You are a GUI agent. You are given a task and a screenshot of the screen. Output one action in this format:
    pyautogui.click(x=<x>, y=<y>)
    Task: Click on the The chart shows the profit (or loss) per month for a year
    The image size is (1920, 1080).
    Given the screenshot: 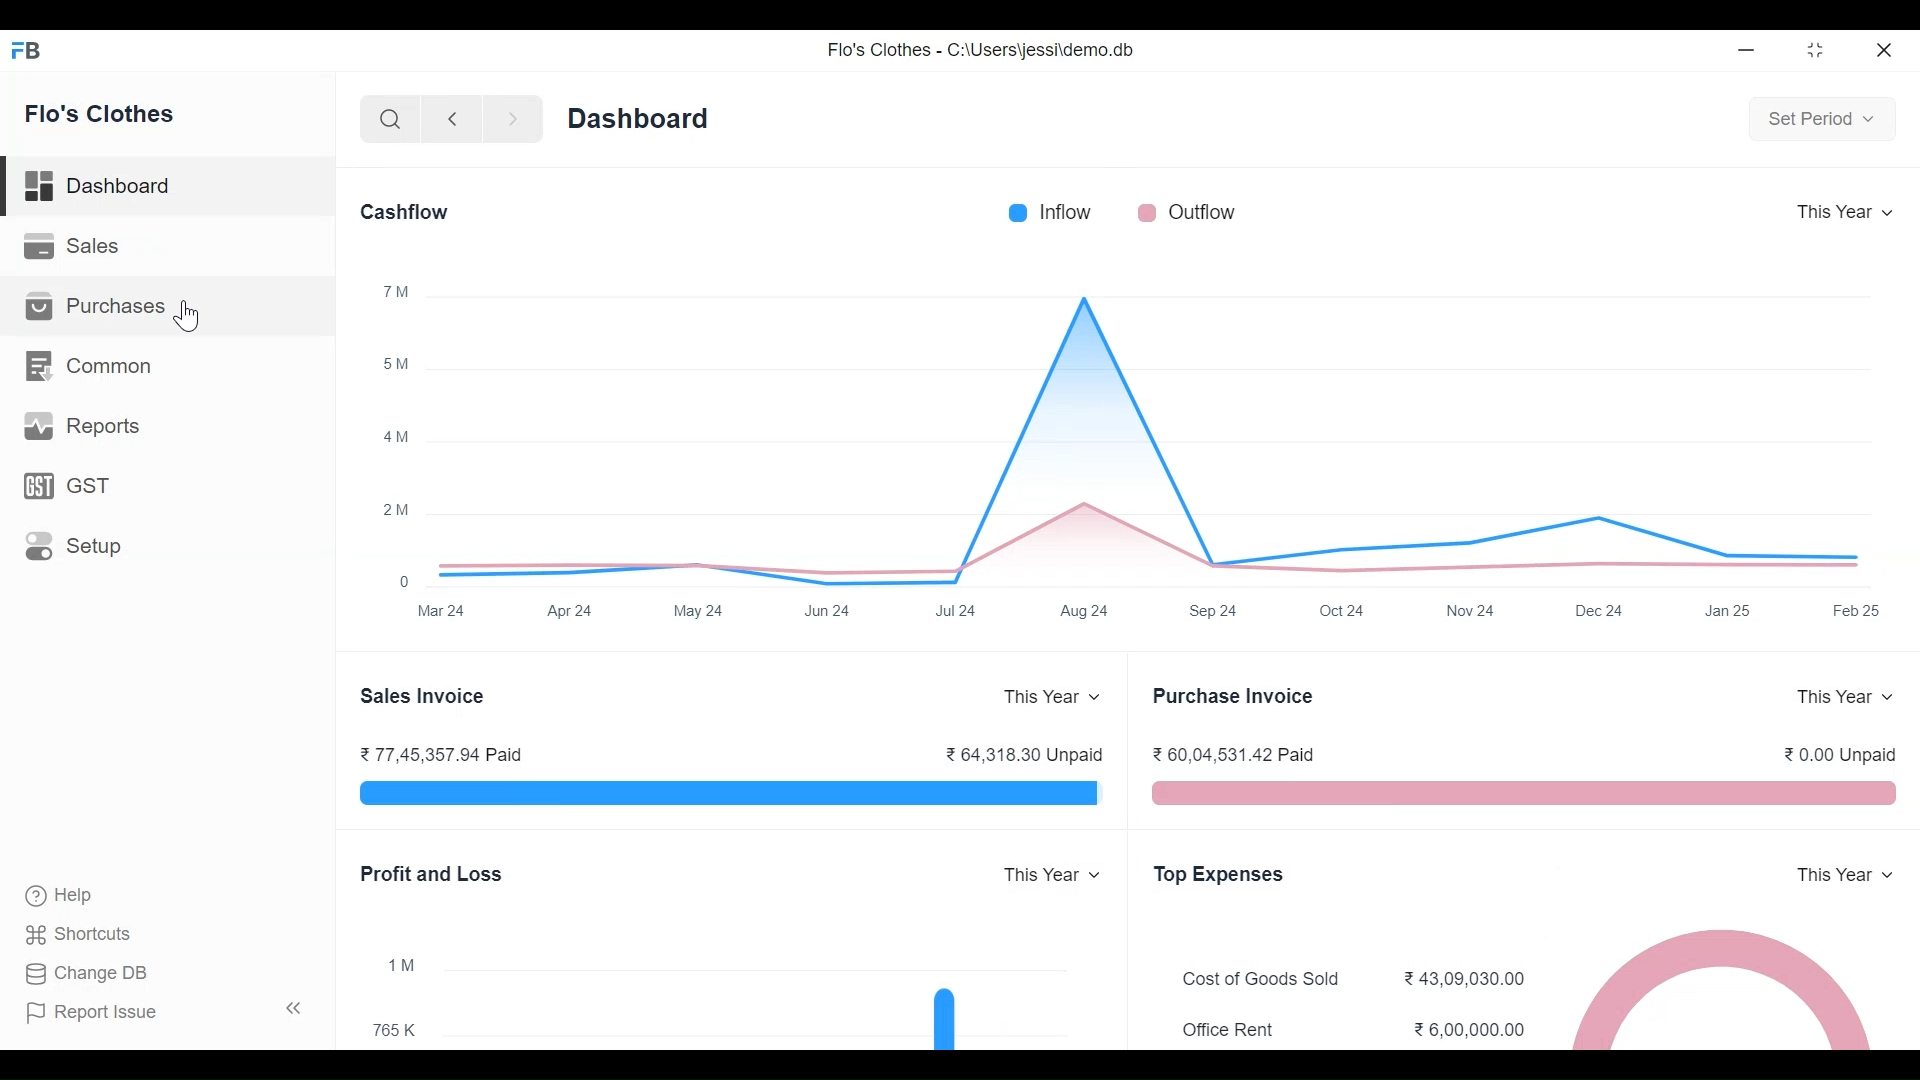 What is the action you would take?
    pyautogui.click(x=765, y=994)
    